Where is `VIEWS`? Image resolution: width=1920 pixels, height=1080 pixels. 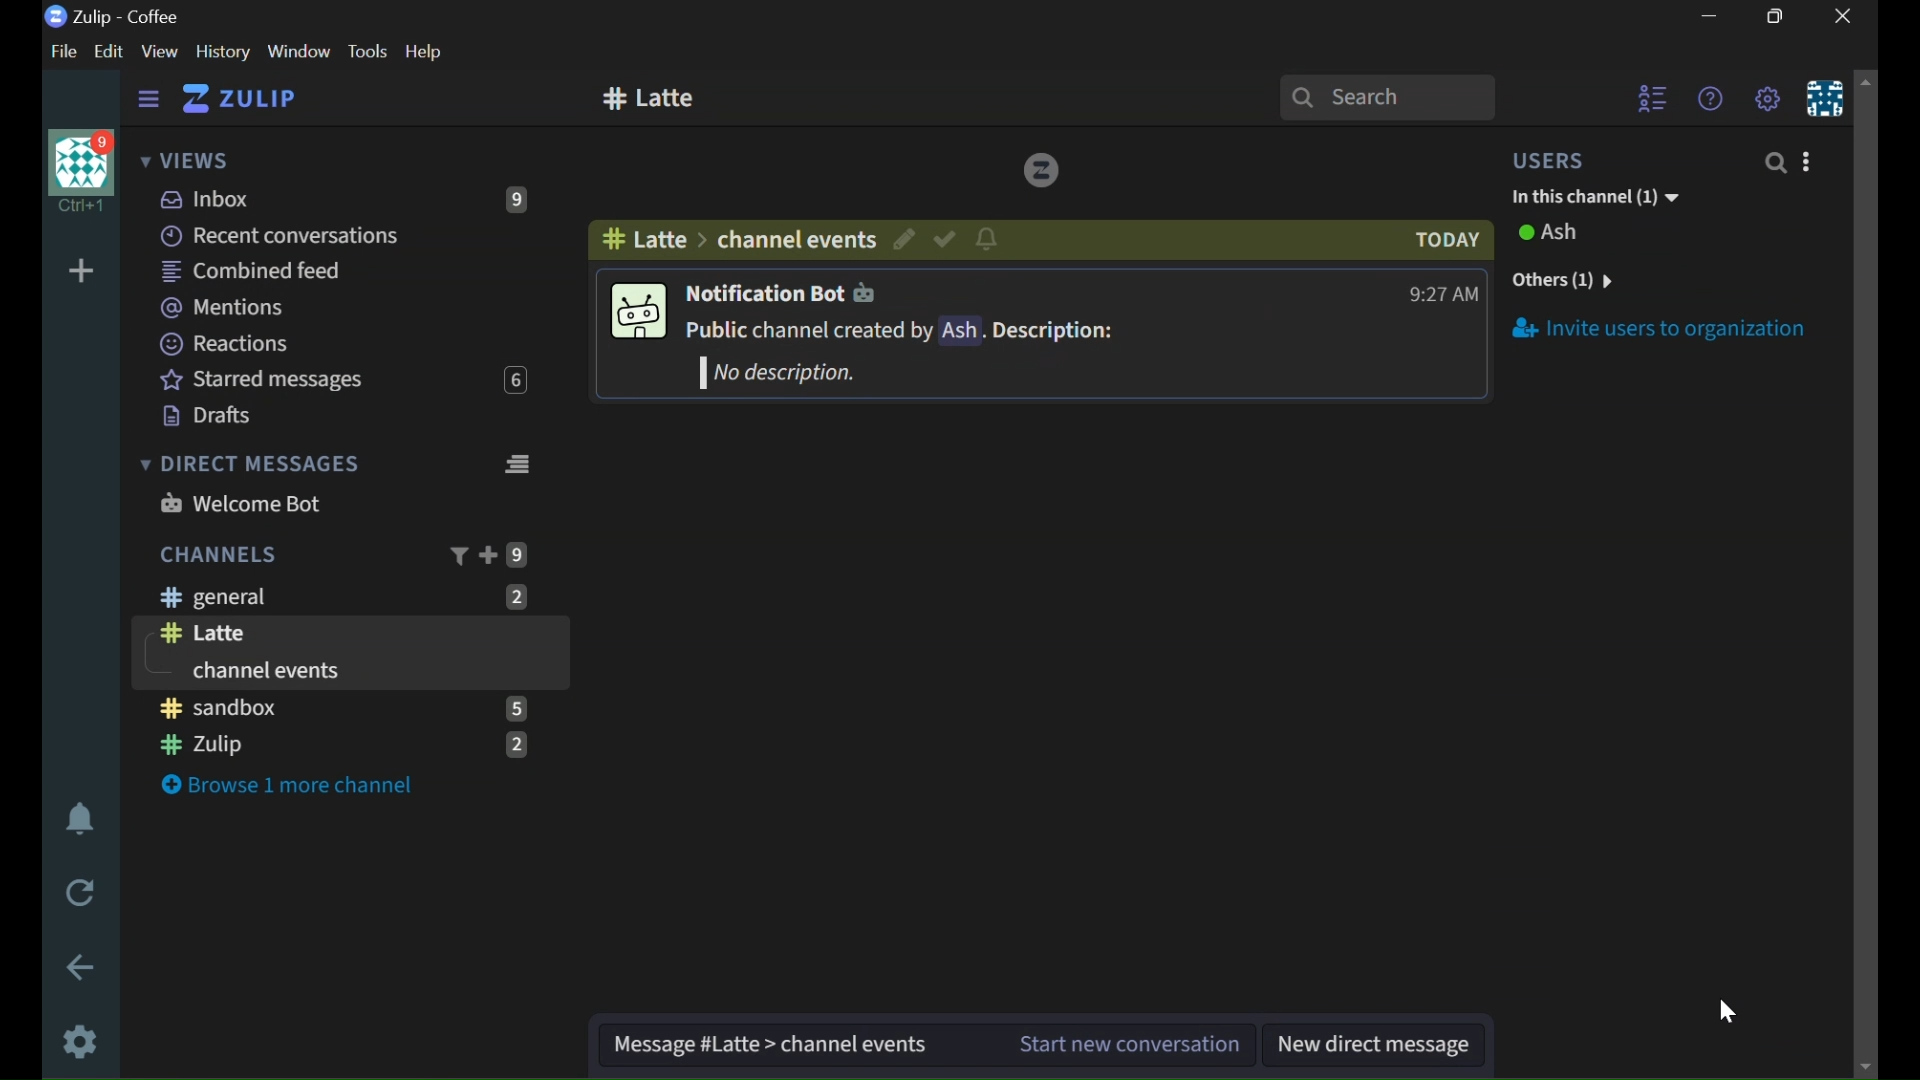
VIEWS is located at coordinates (184, 156).